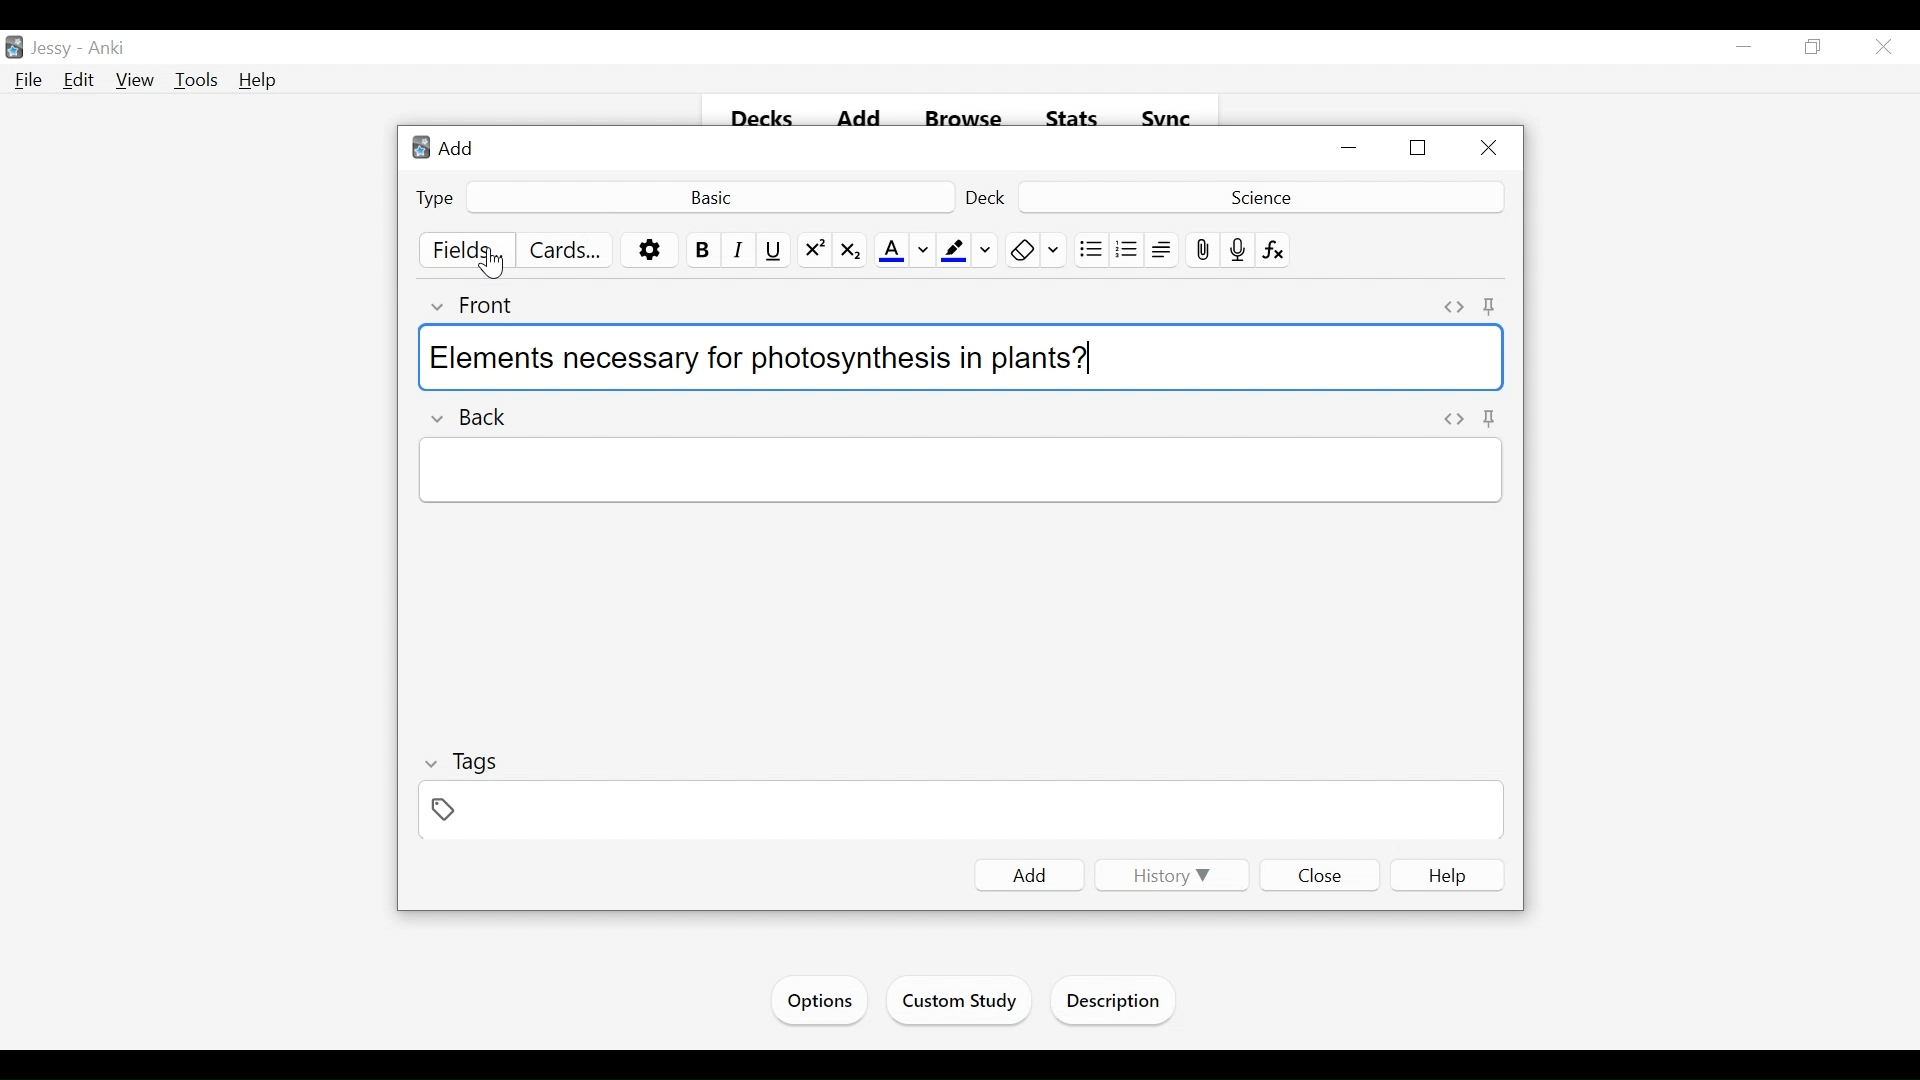 This screenshot has height=1080, width=1920. Describe the element at coordinates (1030, 875) in the screenshot. I see `Add` at that location.